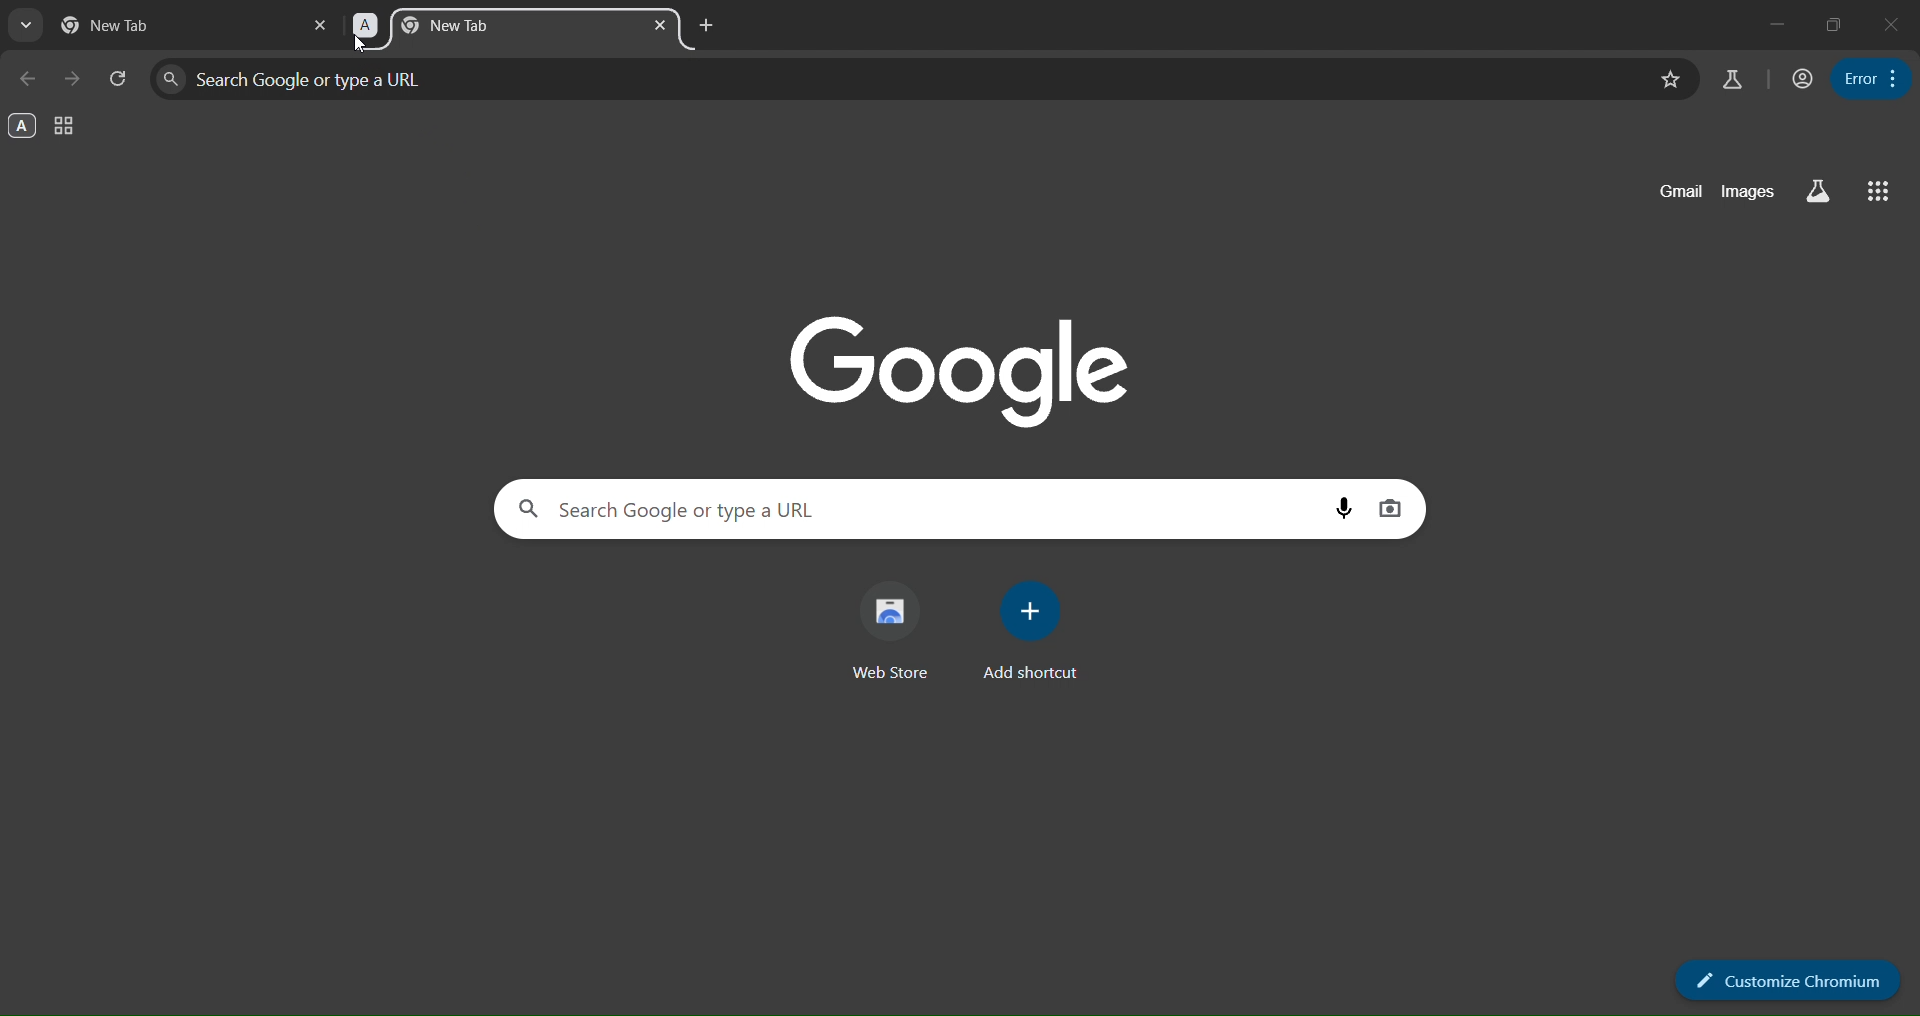 This screenshot has height=1016, width=1920. Describe the element at coordinates (74, 77) in the screenshot. I see `go forward one page` at that location.